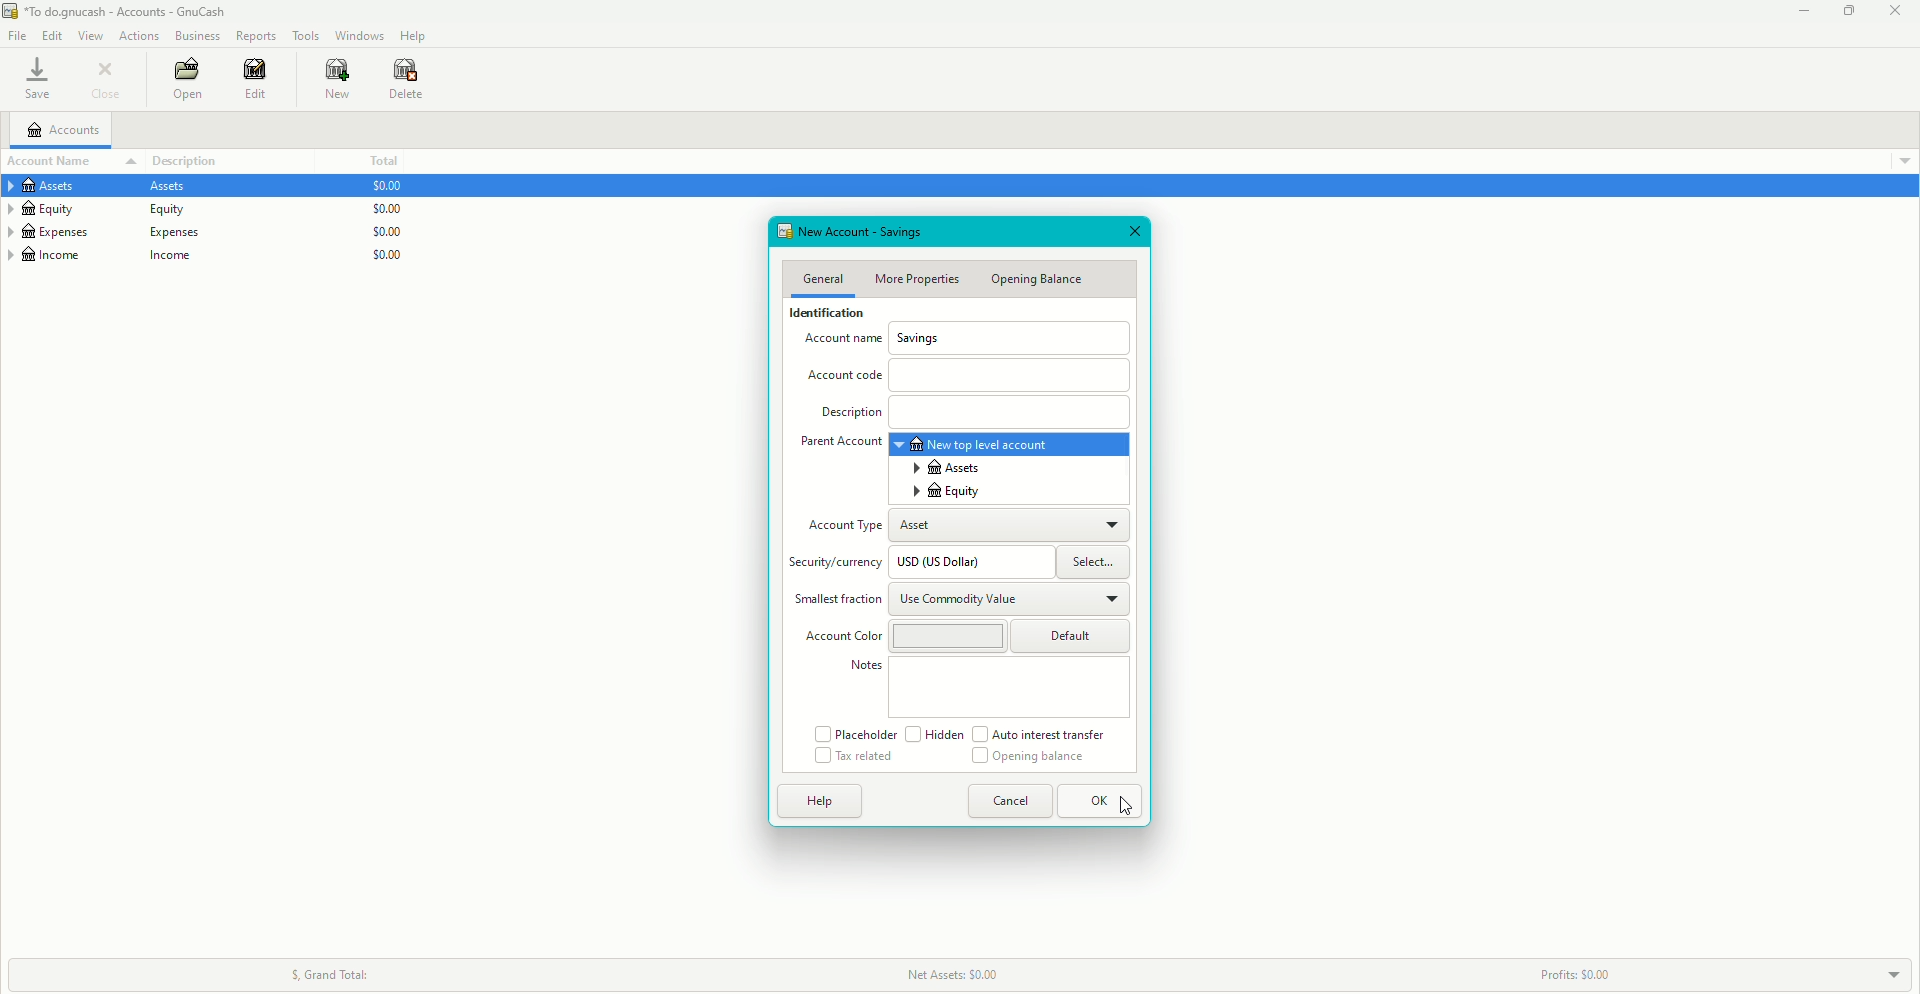 The height and width of the screenshot is (994, 1920). Describe the element at coordinates (1847, 11) in the screenshot. I see `Restore` at that location.